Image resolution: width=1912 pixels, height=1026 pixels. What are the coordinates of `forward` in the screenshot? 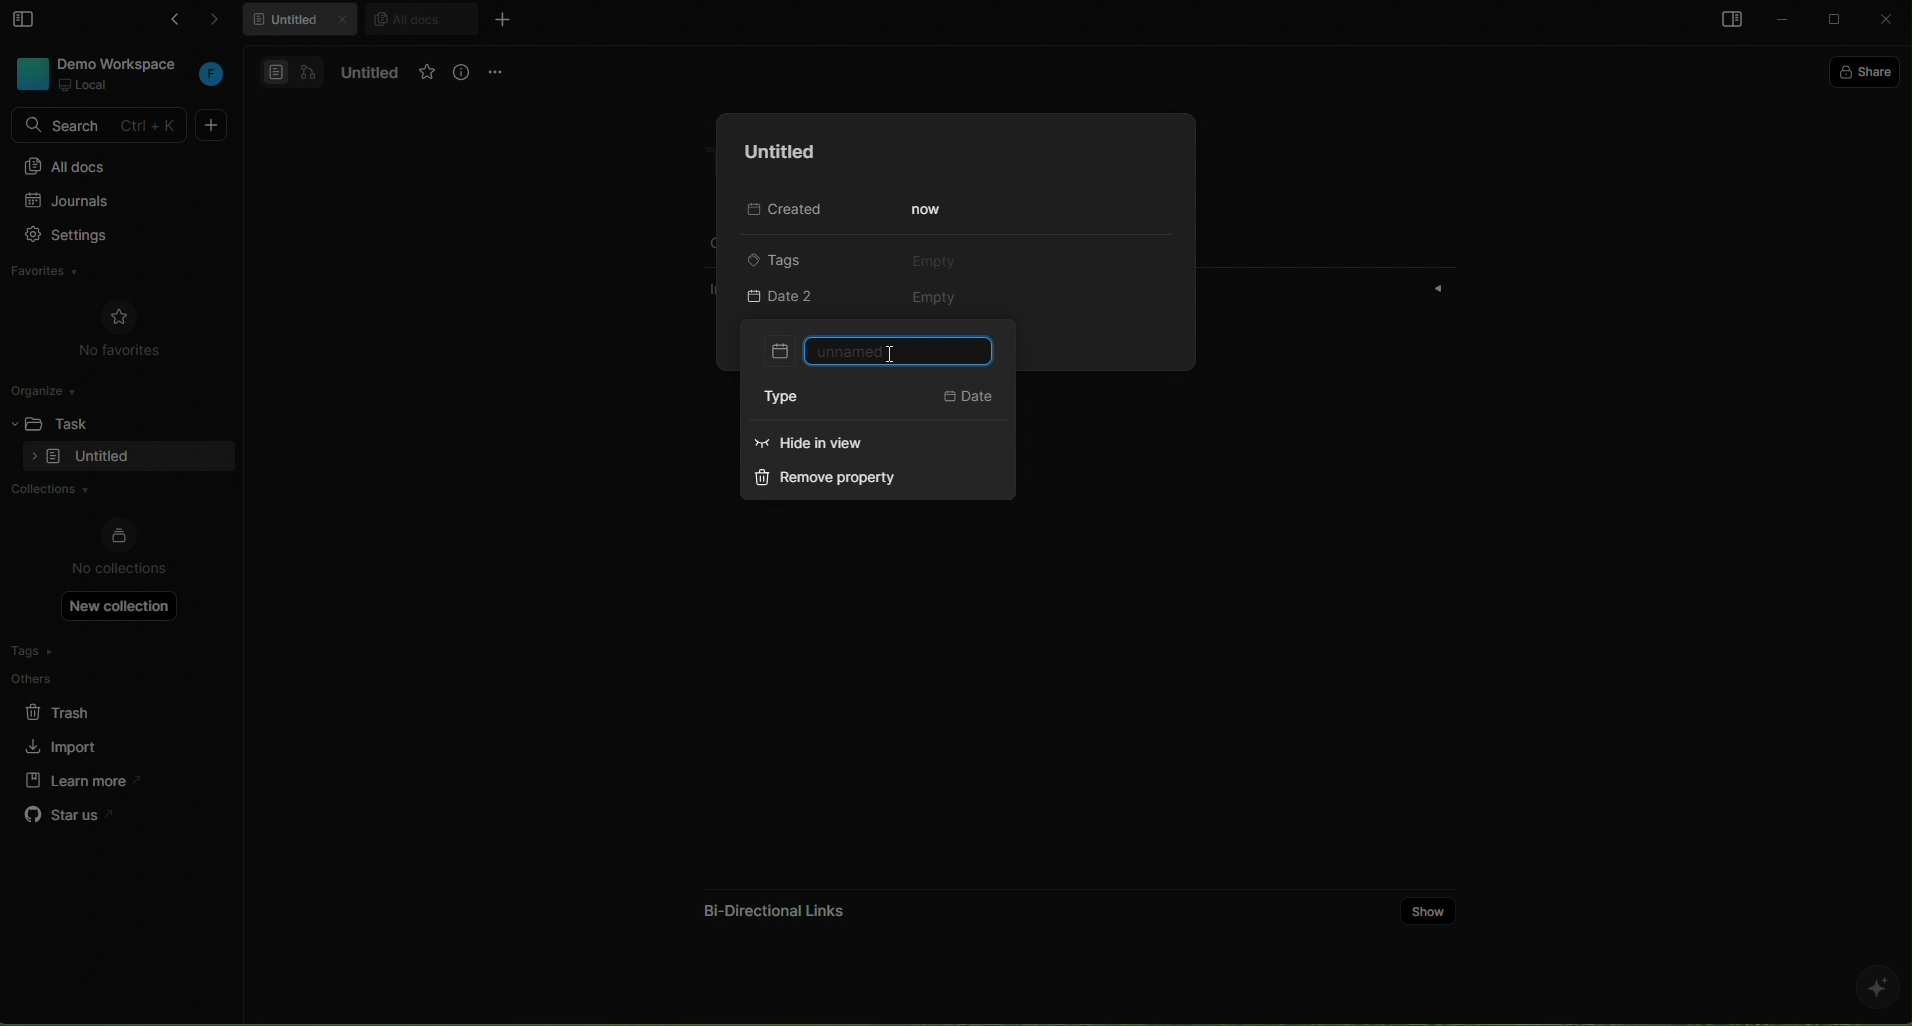 It's located at (224, 23).